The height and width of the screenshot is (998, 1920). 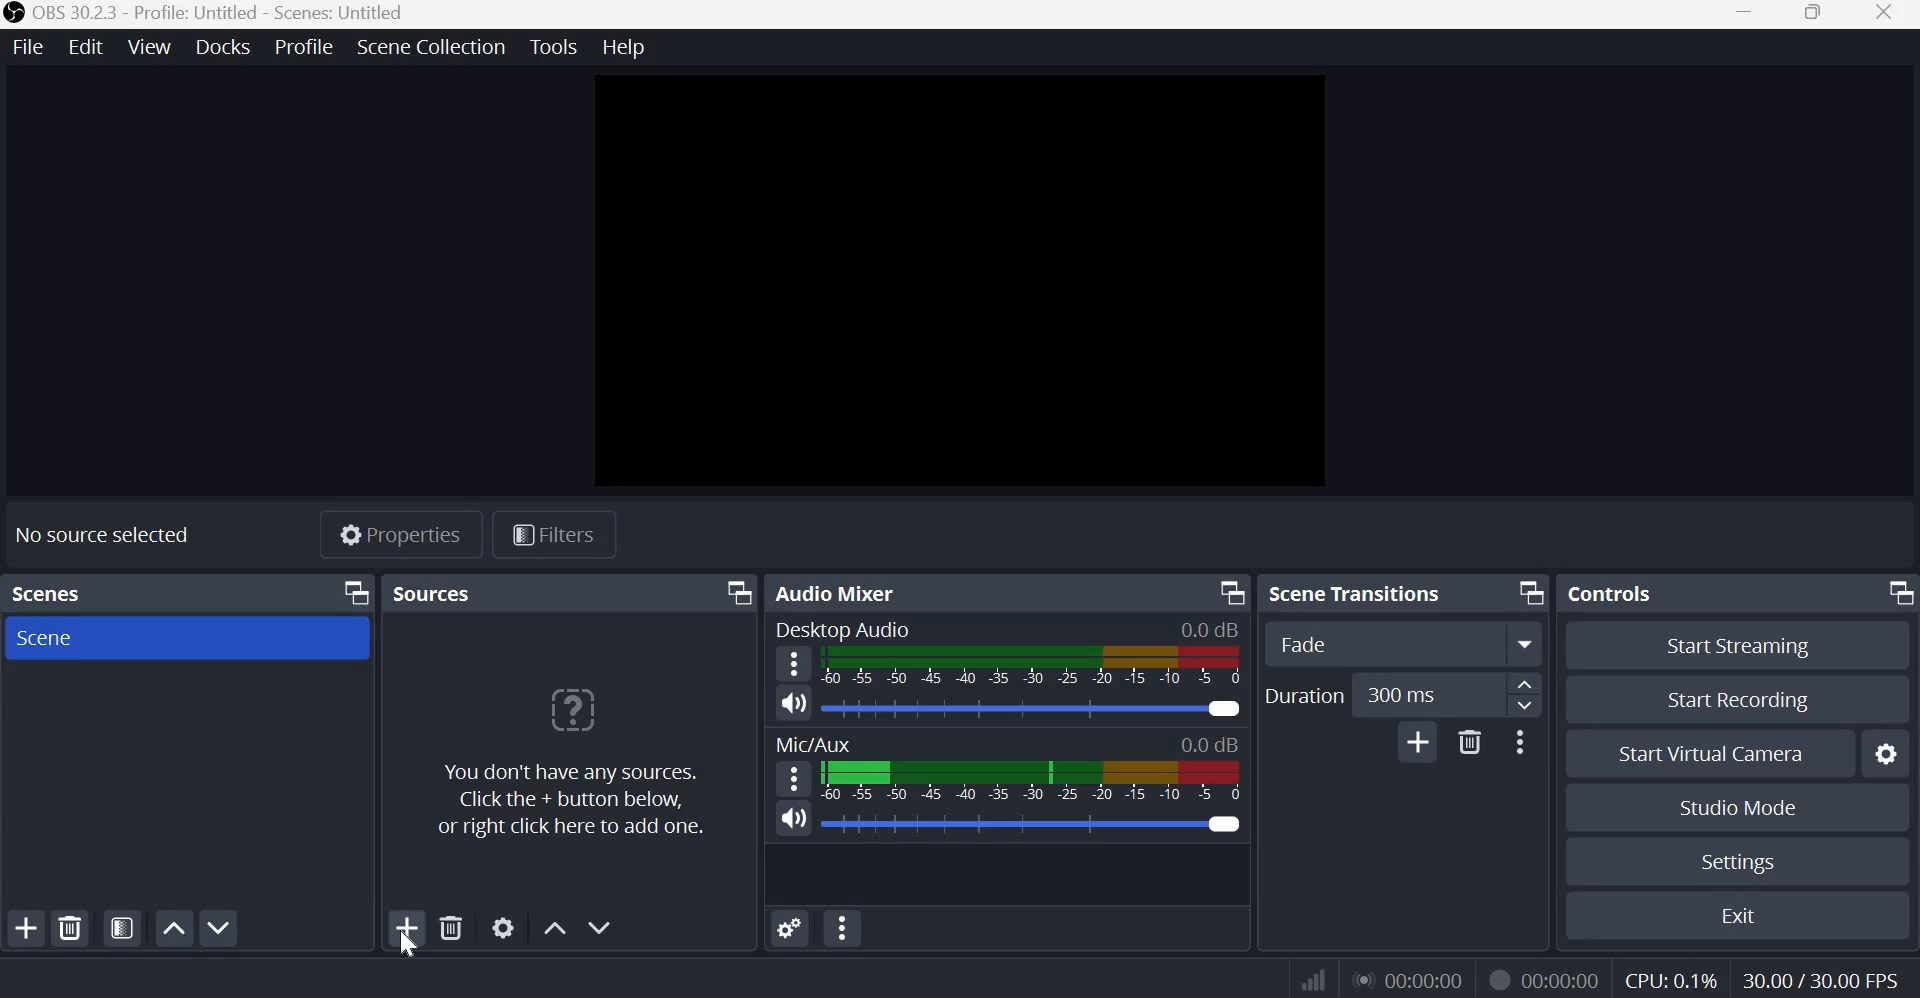 What do you see at coordinates (27, 929) in the screenshot?
I see `Add scene` at bounding box center [27, 929].